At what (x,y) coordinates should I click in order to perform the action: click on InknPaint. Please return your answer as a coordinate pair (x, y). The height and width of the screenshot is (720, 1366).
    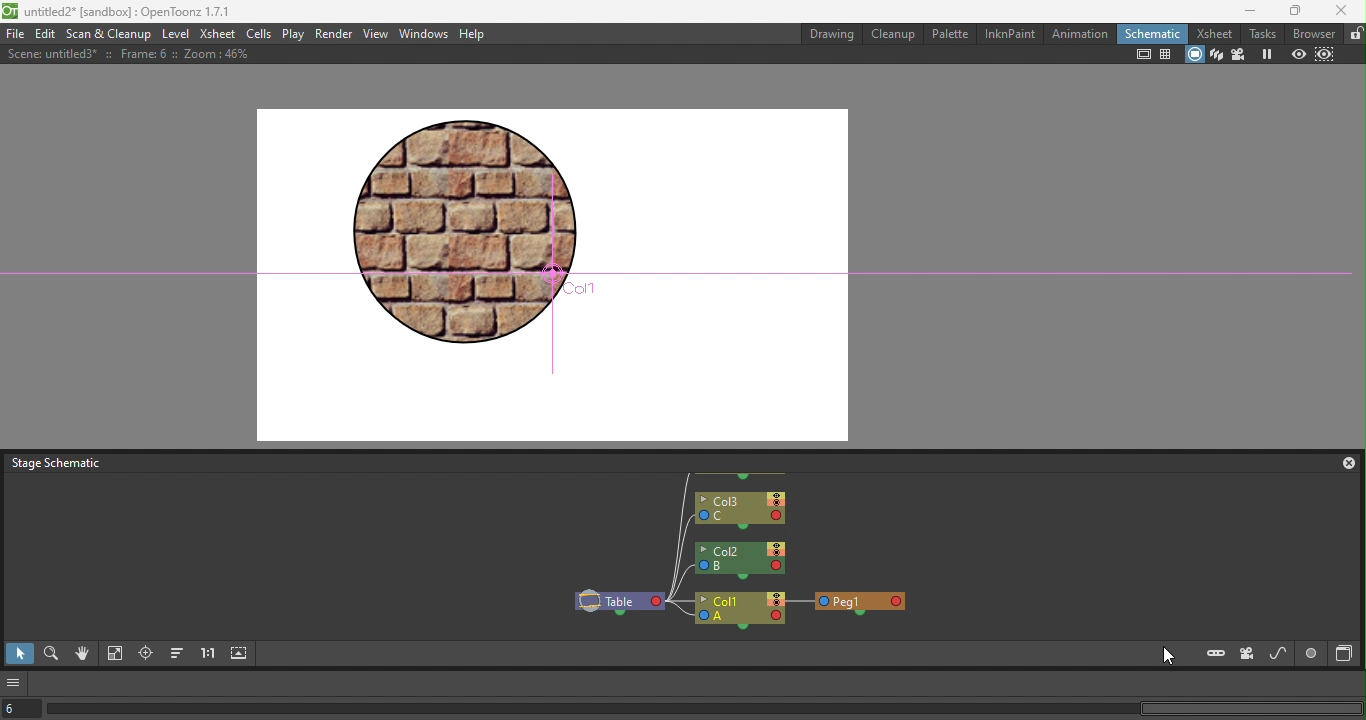
    Looking at the image, I should click on (1011, 34).